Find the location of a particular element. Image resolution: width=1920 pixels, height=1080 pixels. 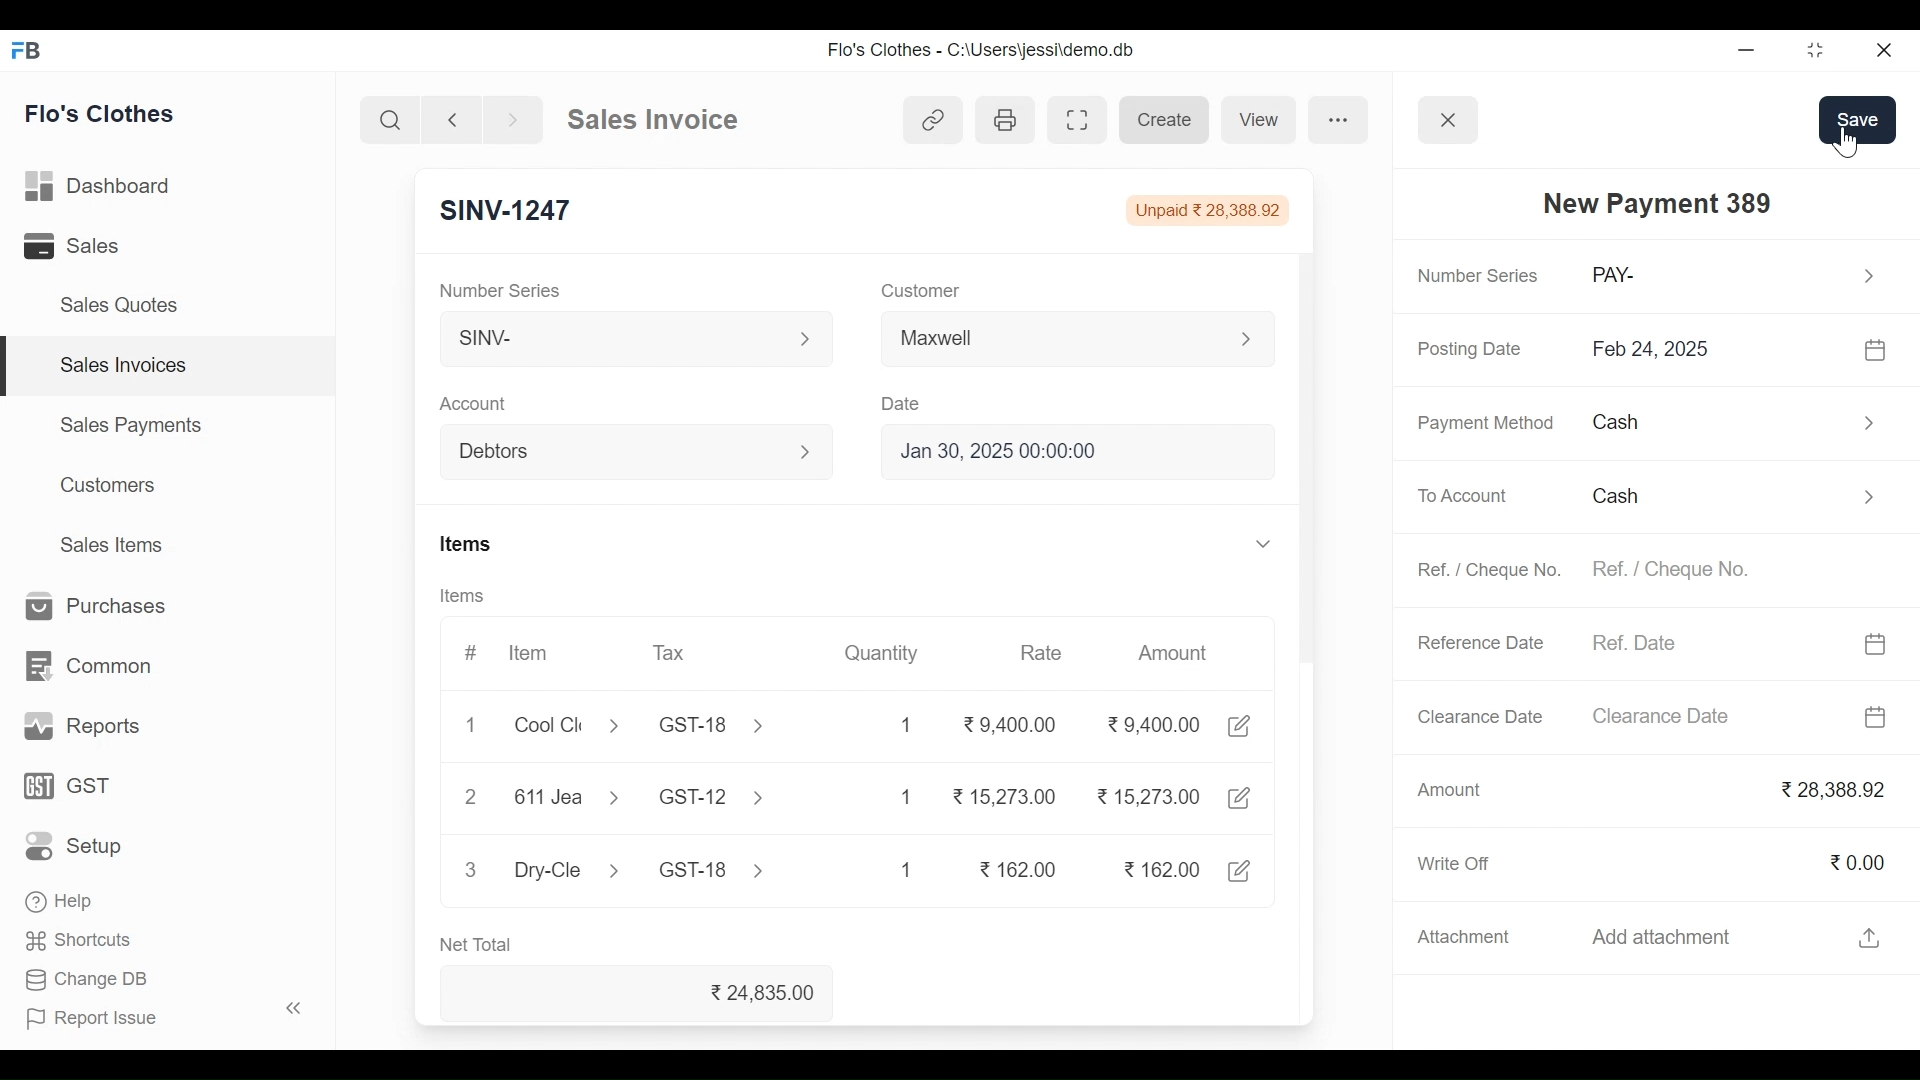

To Account is located at coordinates (1466, 497).